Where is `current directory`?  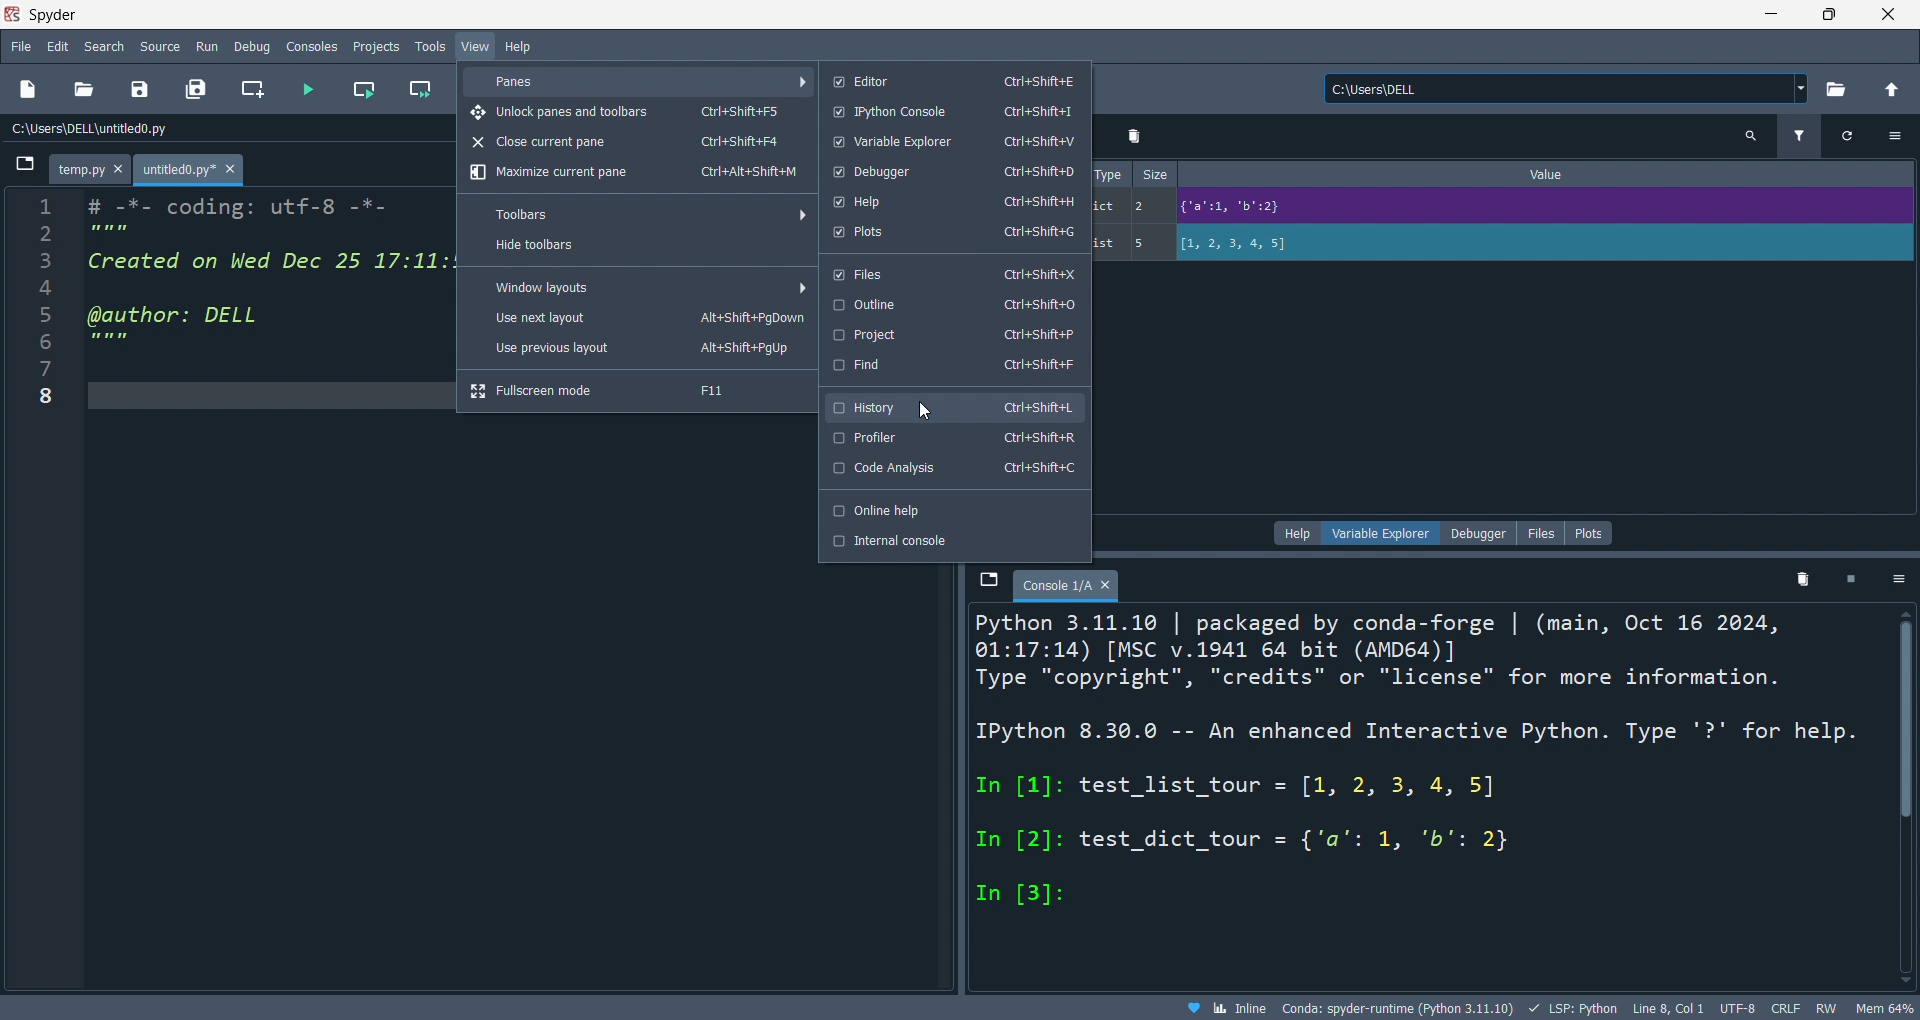
current directory is located at coordinates (1566, 90).